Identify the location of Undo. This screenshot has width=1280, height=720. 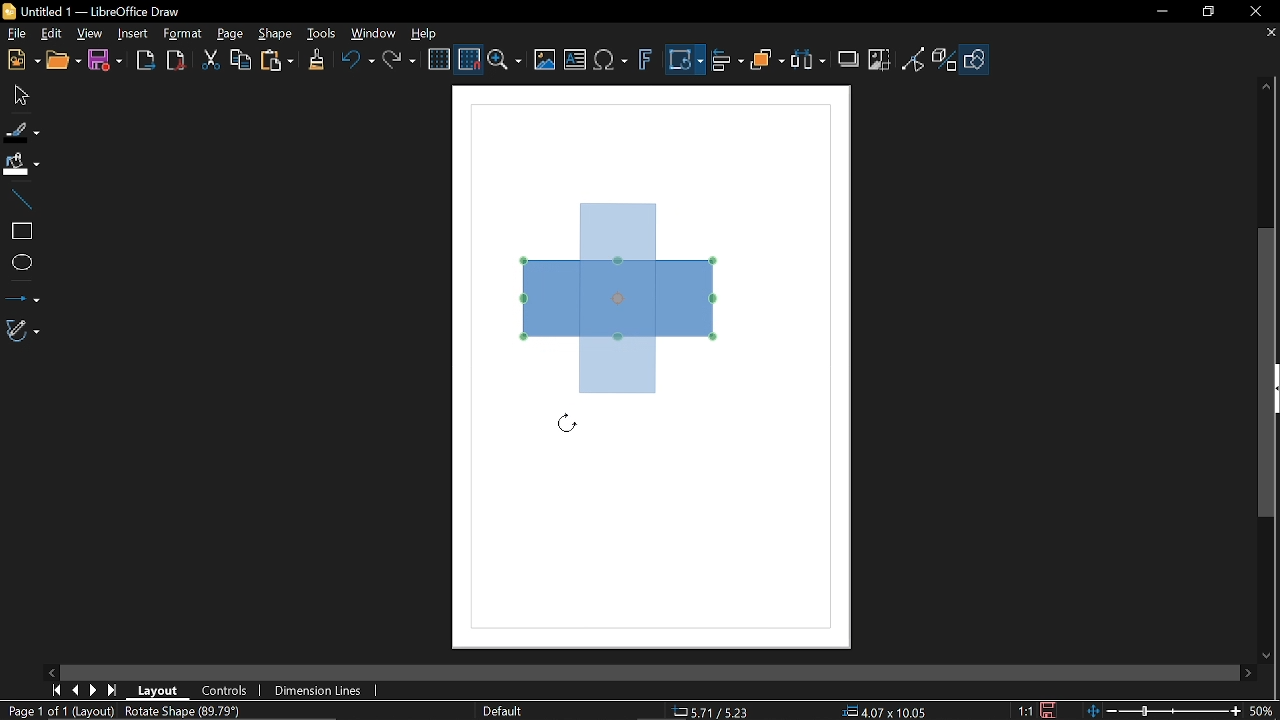
(355, 63).